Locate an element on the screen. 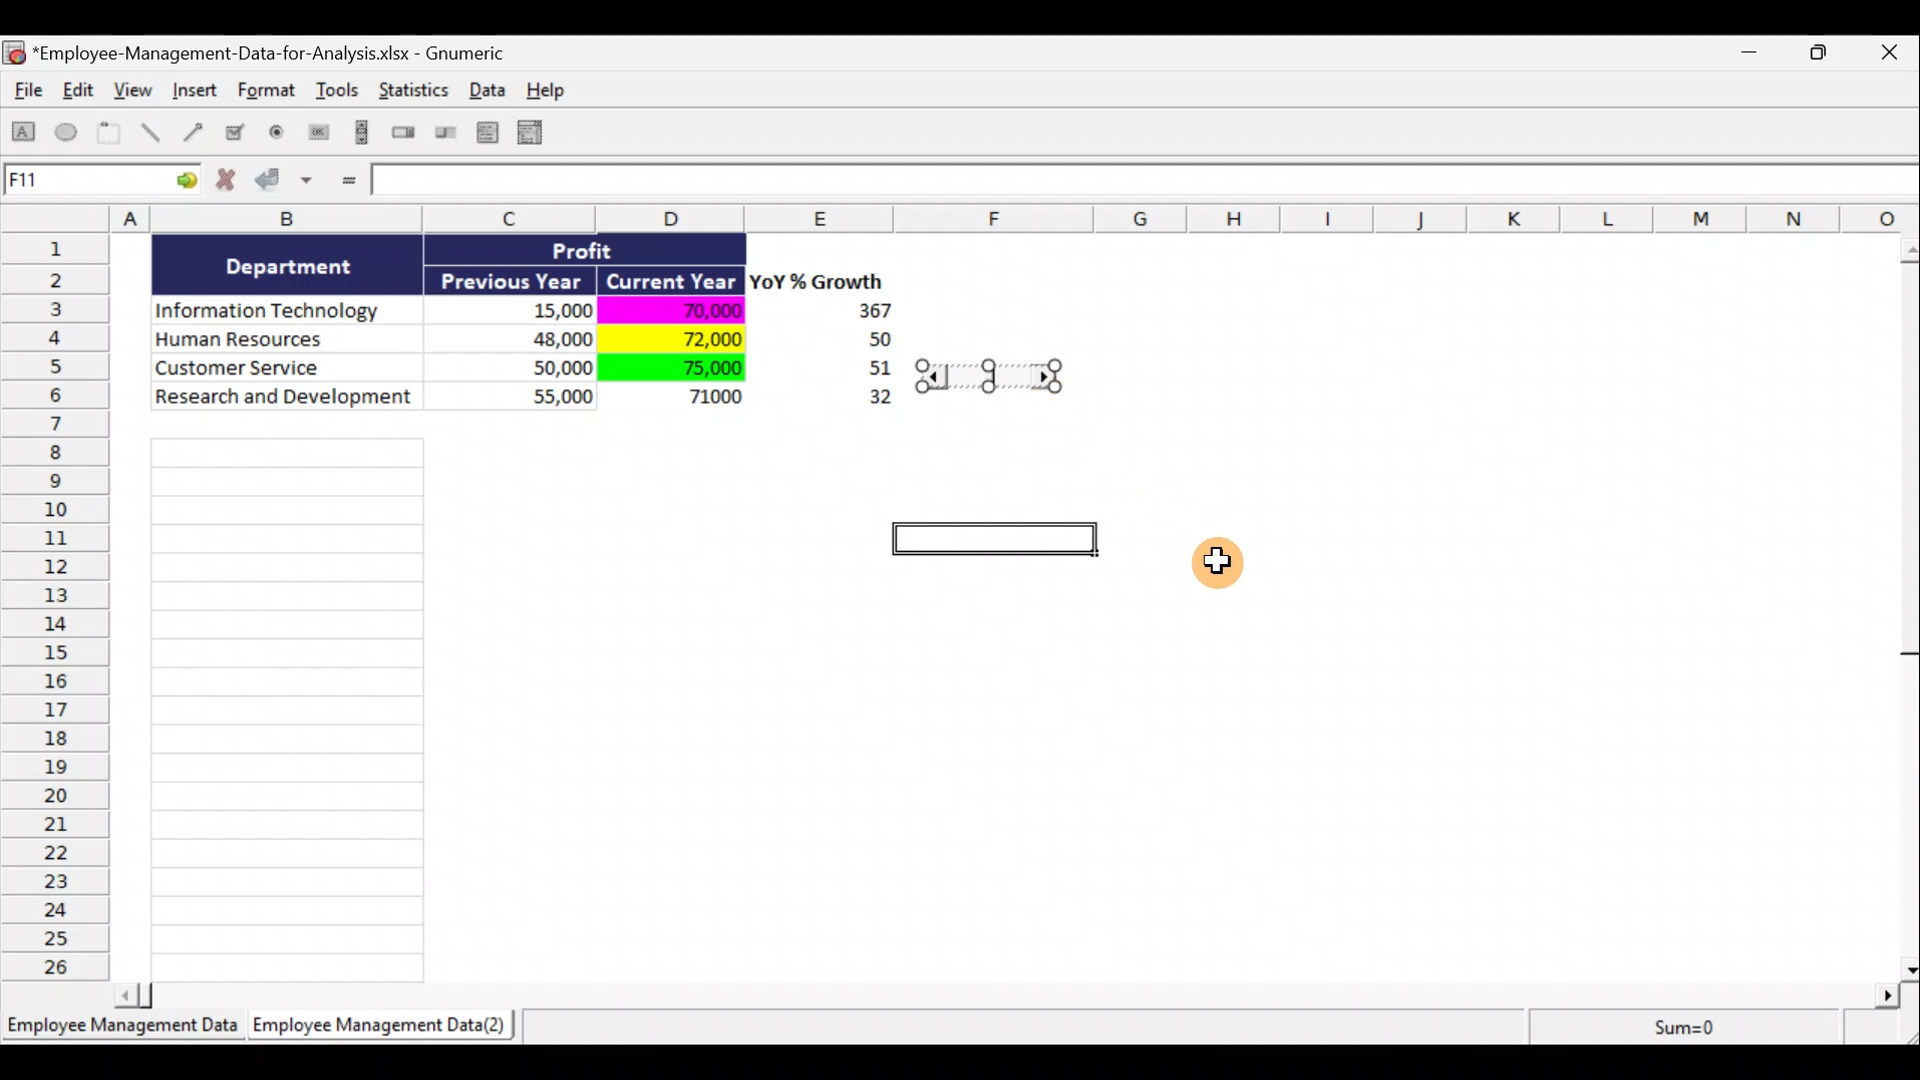 This screenshot has height=1080, width=1920. Create a spin button is located at coordinates (405, 134).